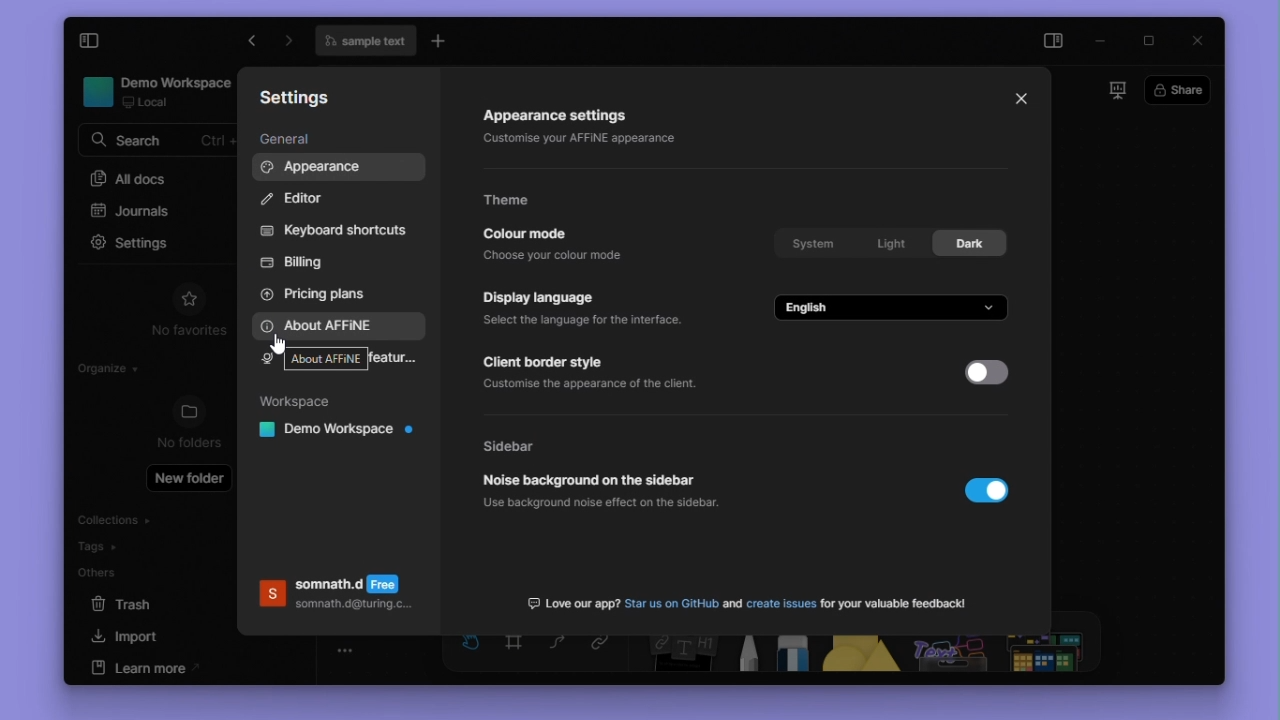 Image resolution: width=1280 pixels, height=720 pixels. What do you see at coordinates (178, 333) in the screenshot?
I see `no favorites` at bounding box center [178, 333].